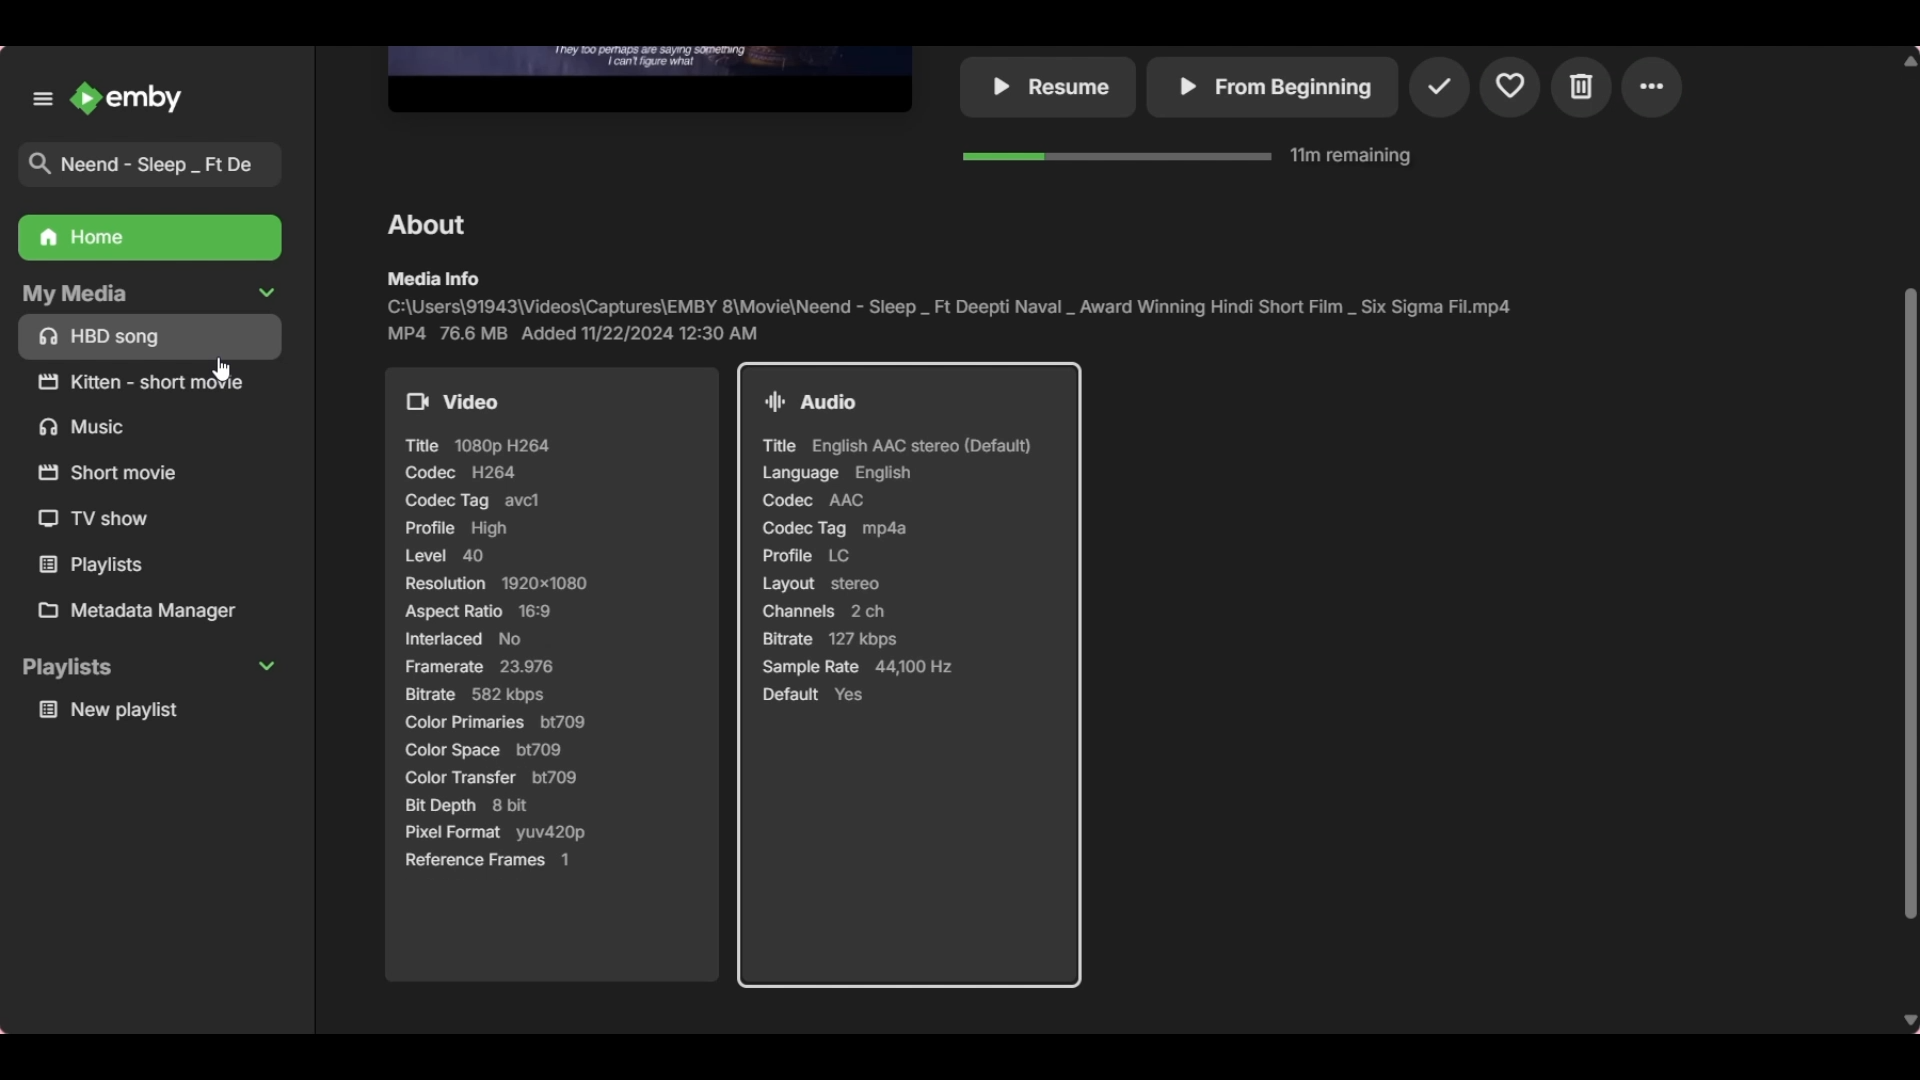 The height and width of the screenshot is (1080, 1920). What do you see at coordinates (44, 98) in the screenshot?
I see `Unpin left panel` at bounding box center [44, 98].